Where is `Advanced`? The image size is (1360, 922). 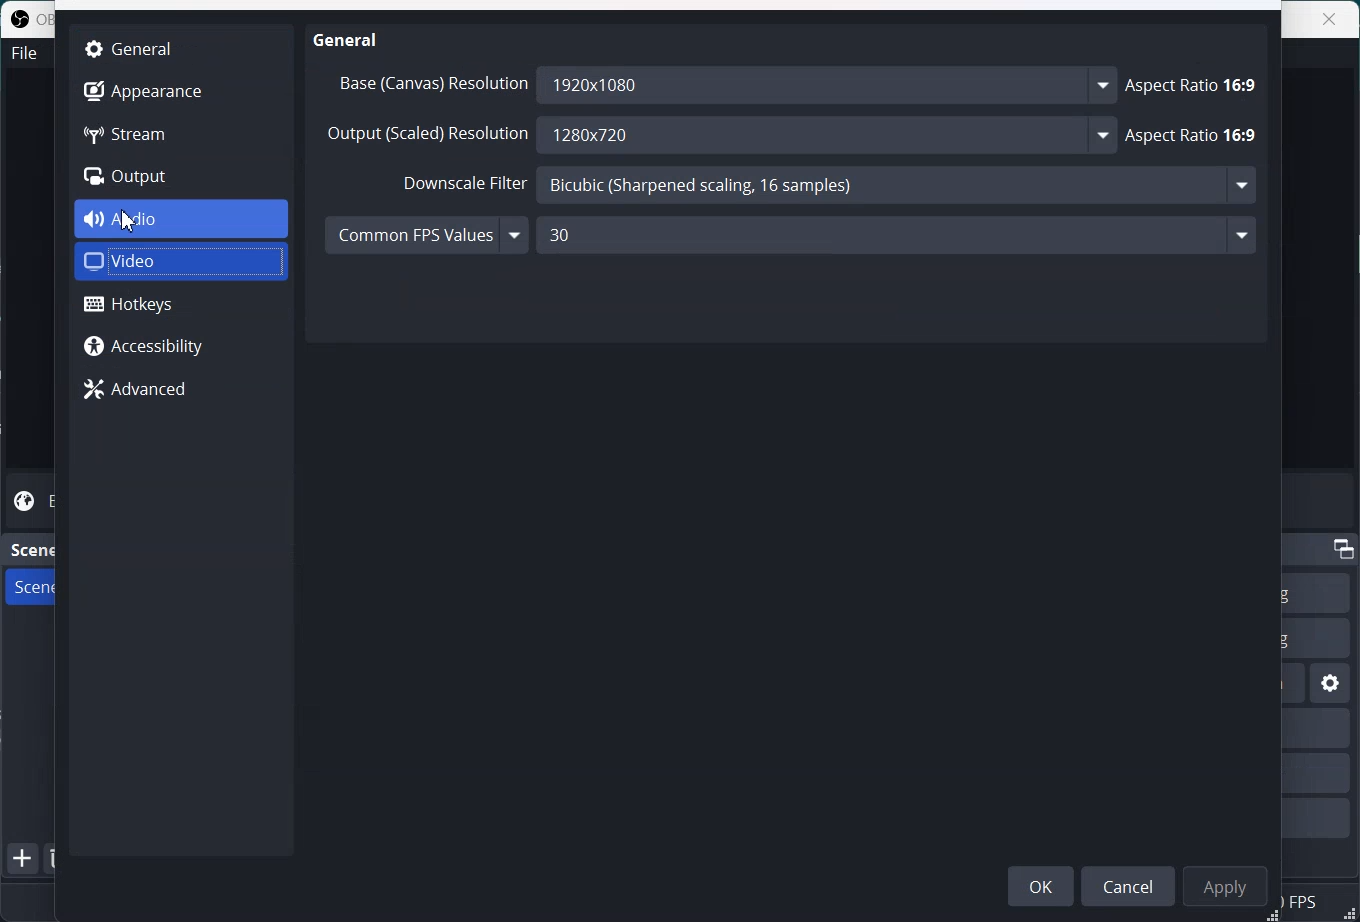 Advanced is located at coordinates (180, 388).